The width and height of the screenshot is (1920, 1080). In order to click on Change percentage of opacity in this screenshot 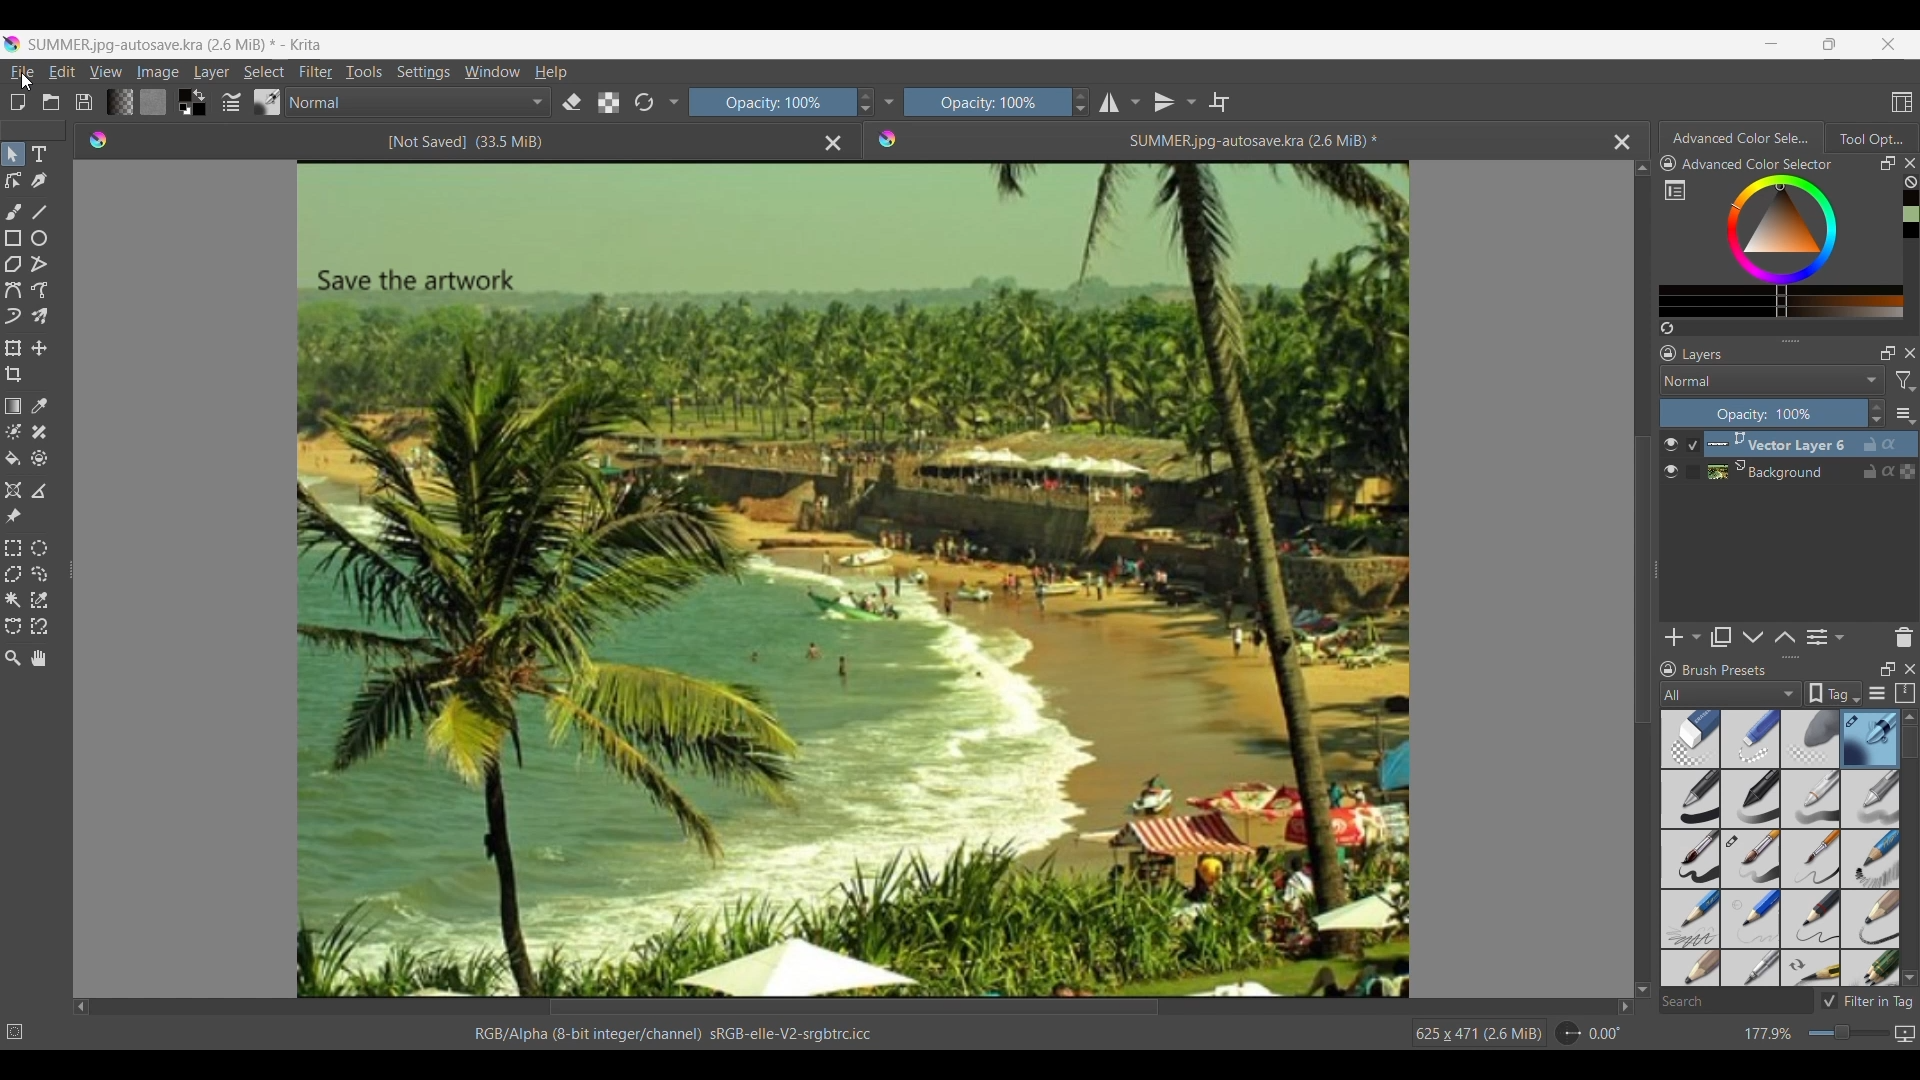, I will do `click(1763, 413)`.